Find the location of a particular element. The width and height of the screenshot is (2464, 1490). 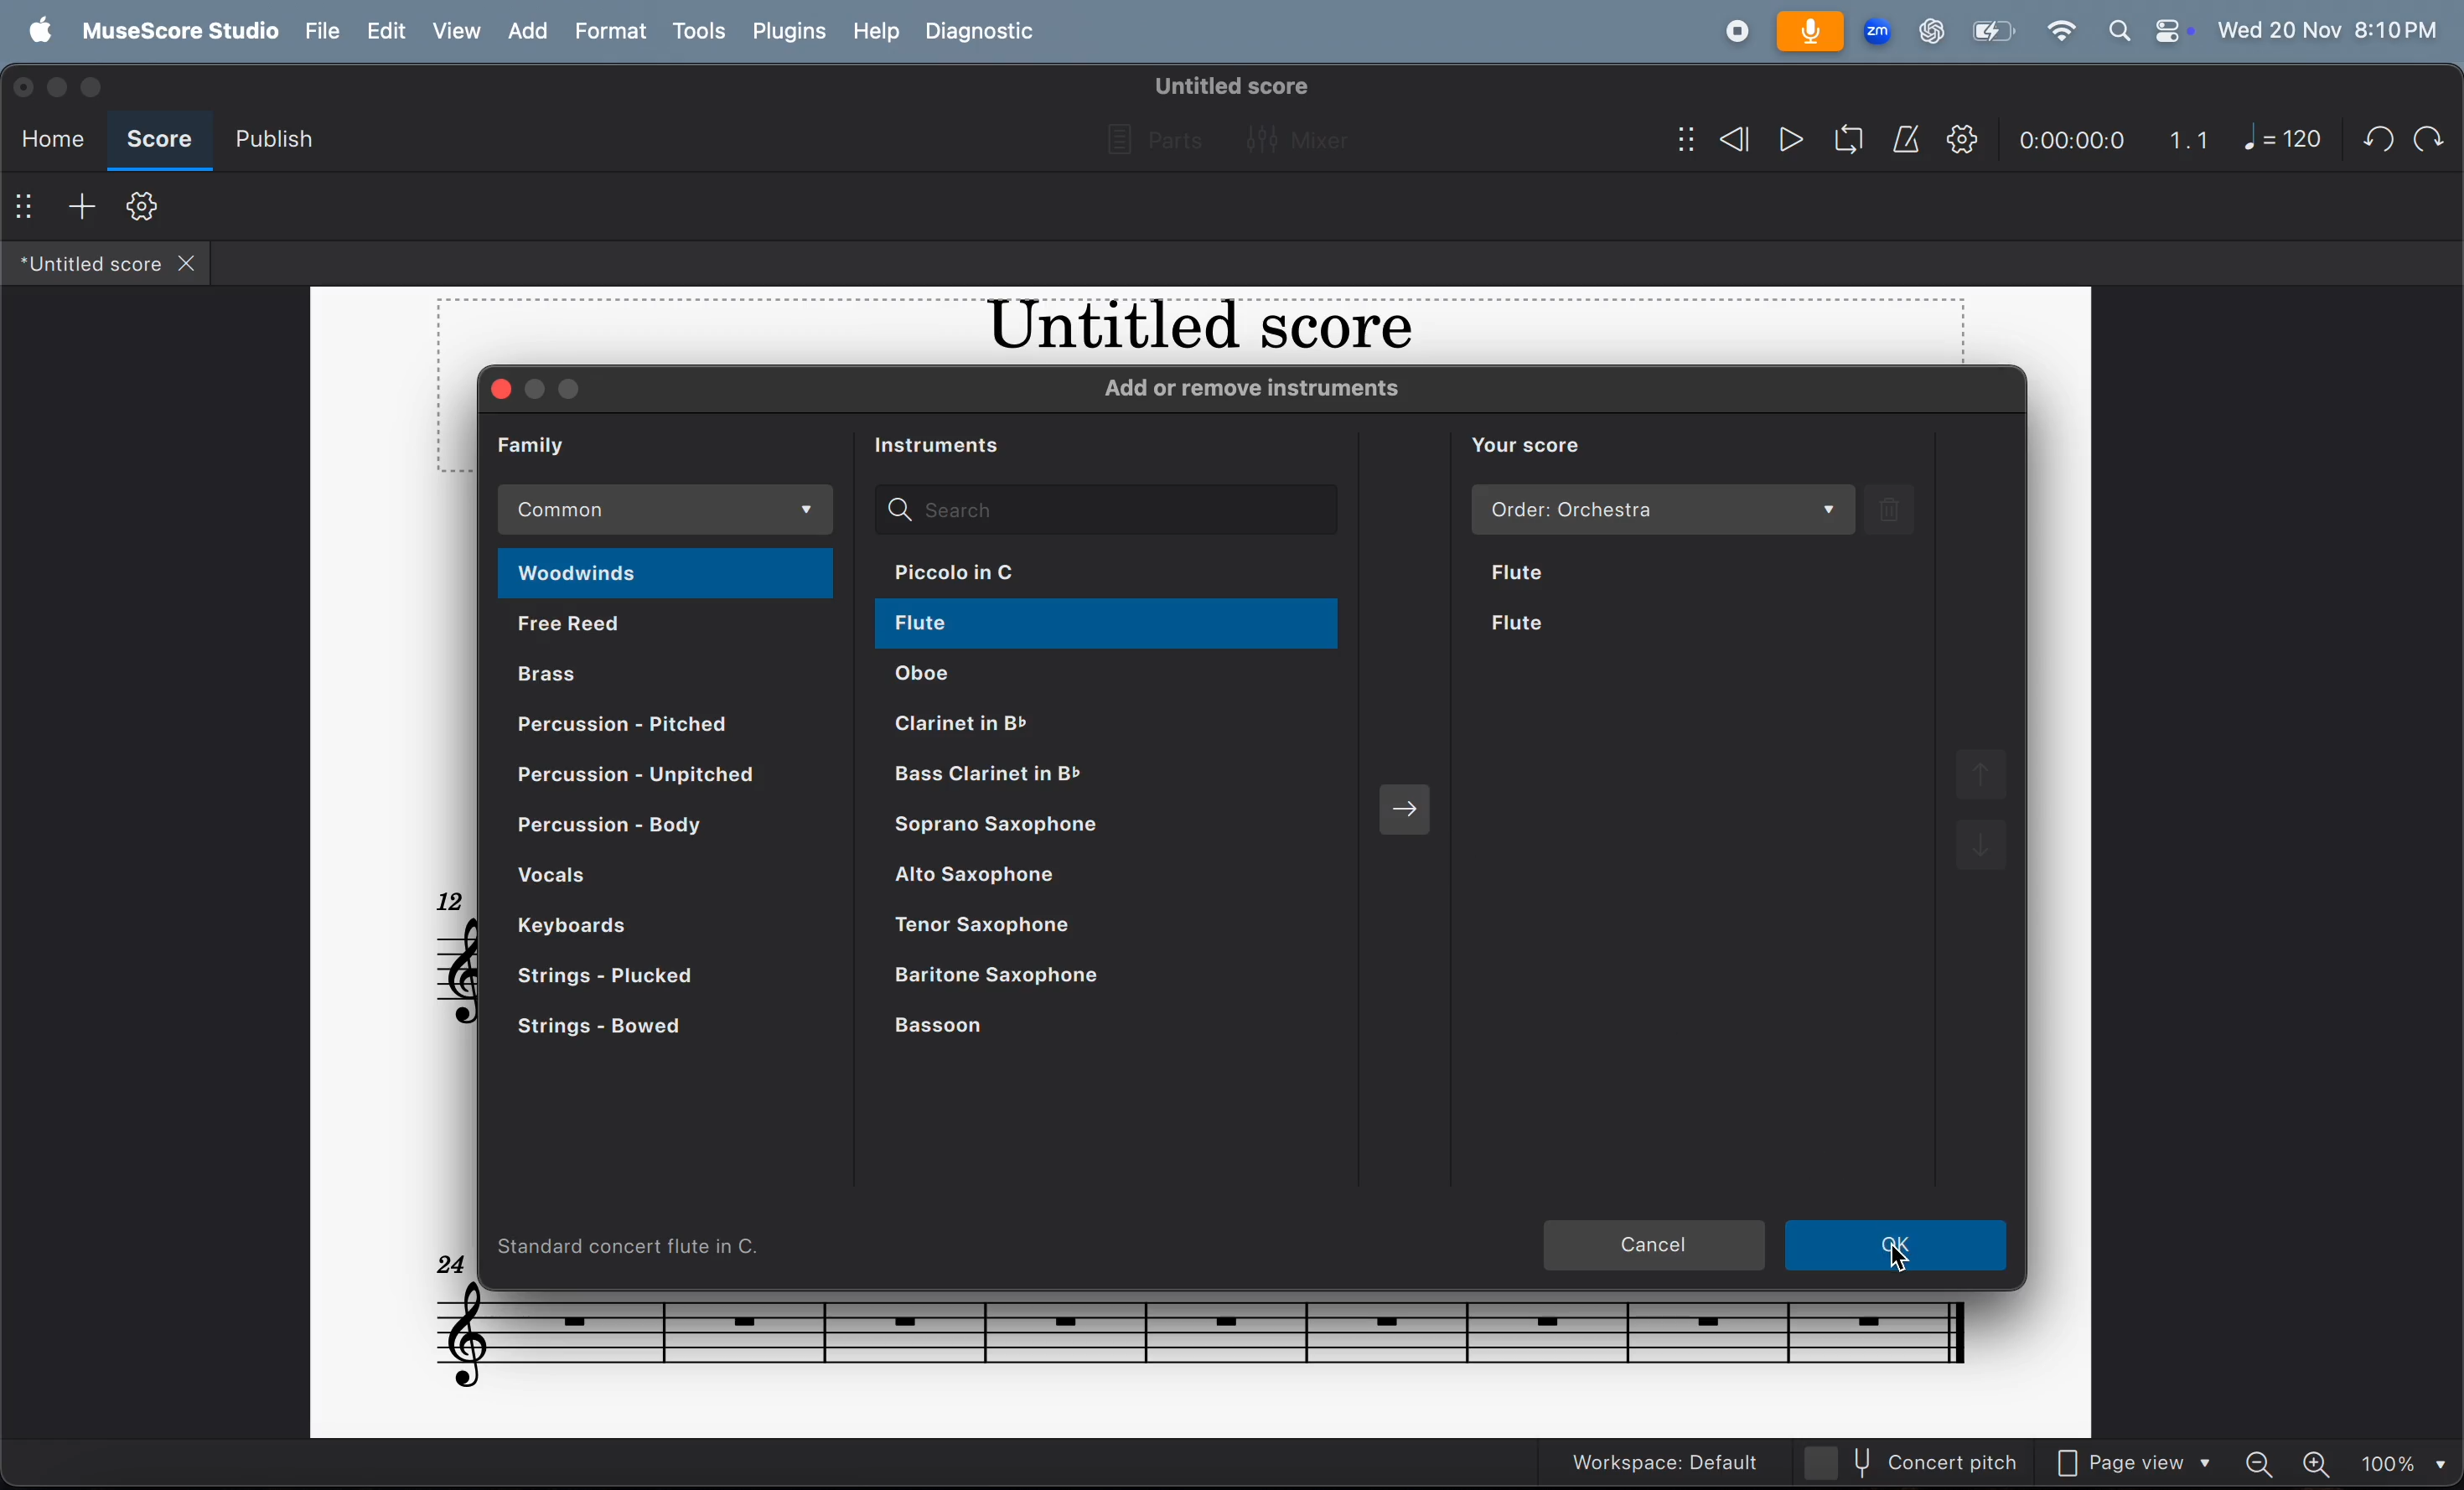

instruments is located at coordinates (946, 442).